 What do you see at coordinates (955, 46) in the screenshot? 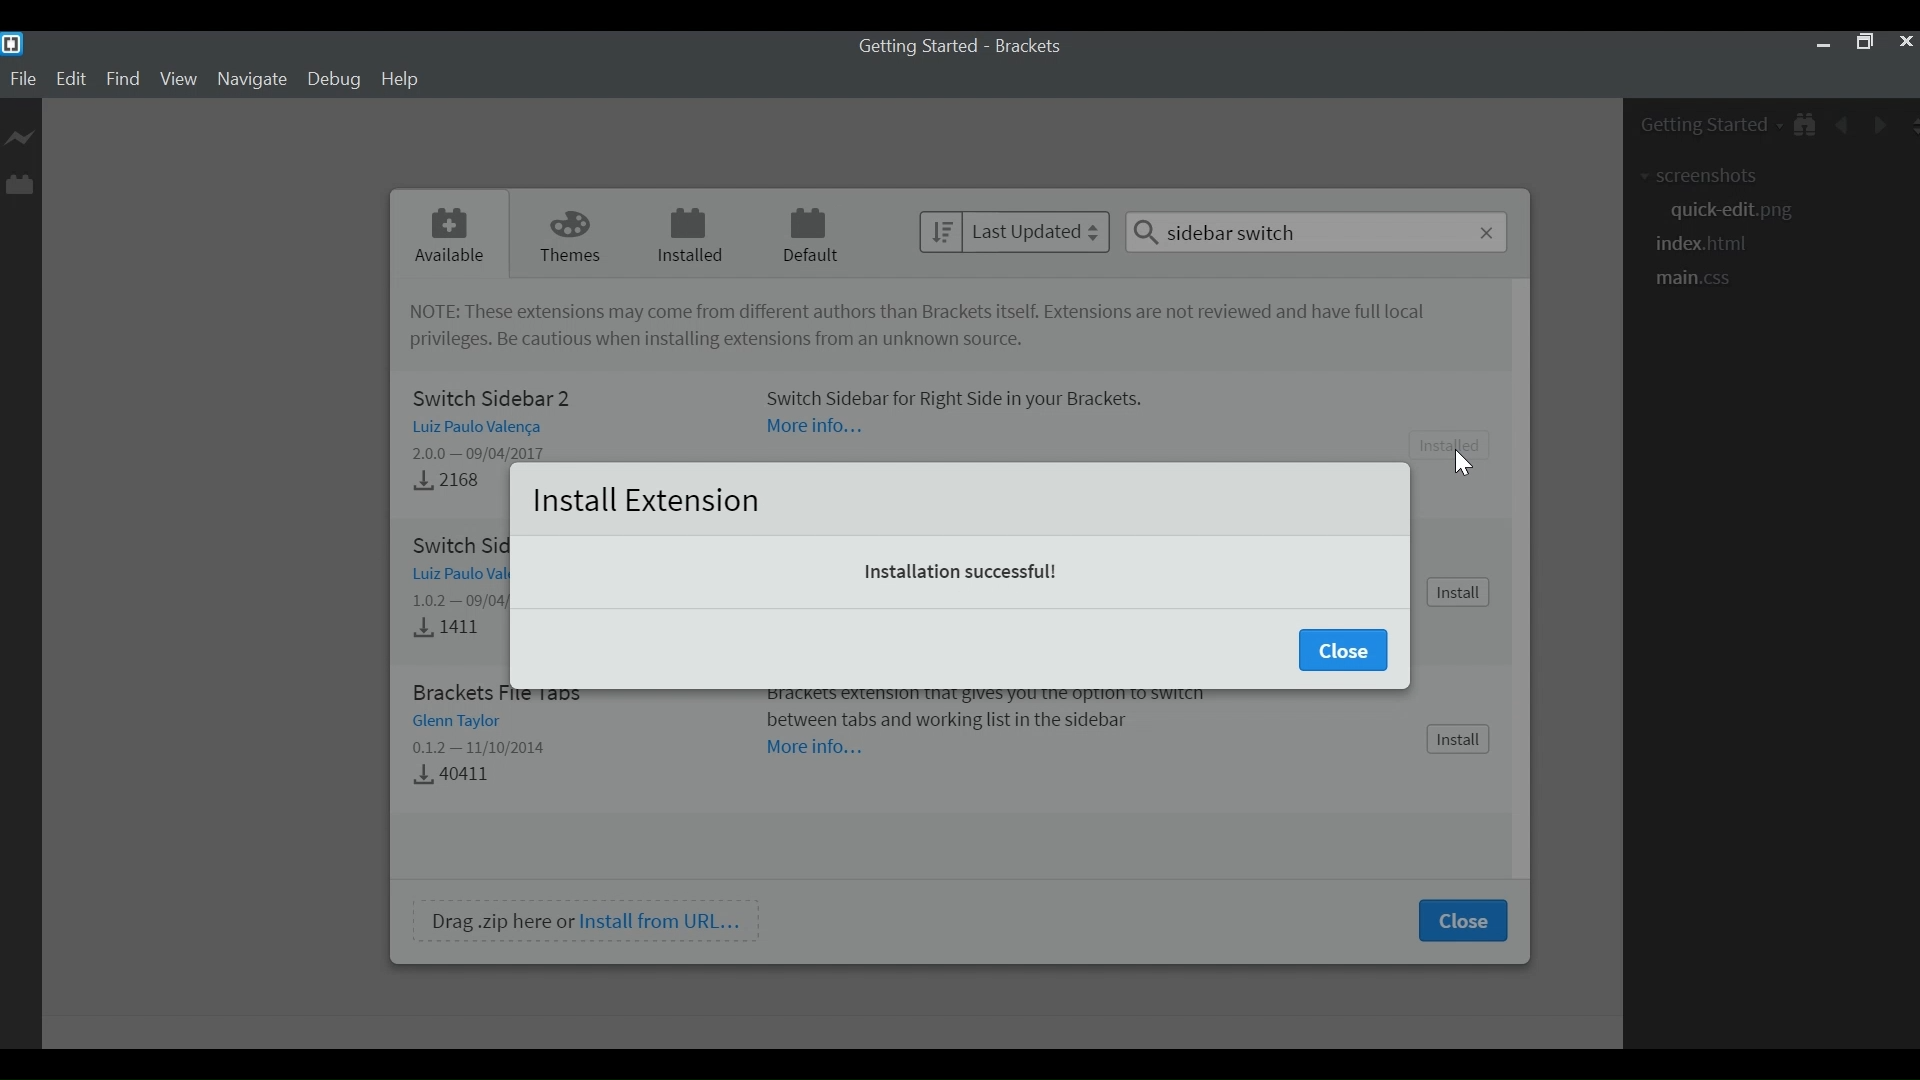
I see `Getting Started - Brackets` at bounding box center [955, 46].